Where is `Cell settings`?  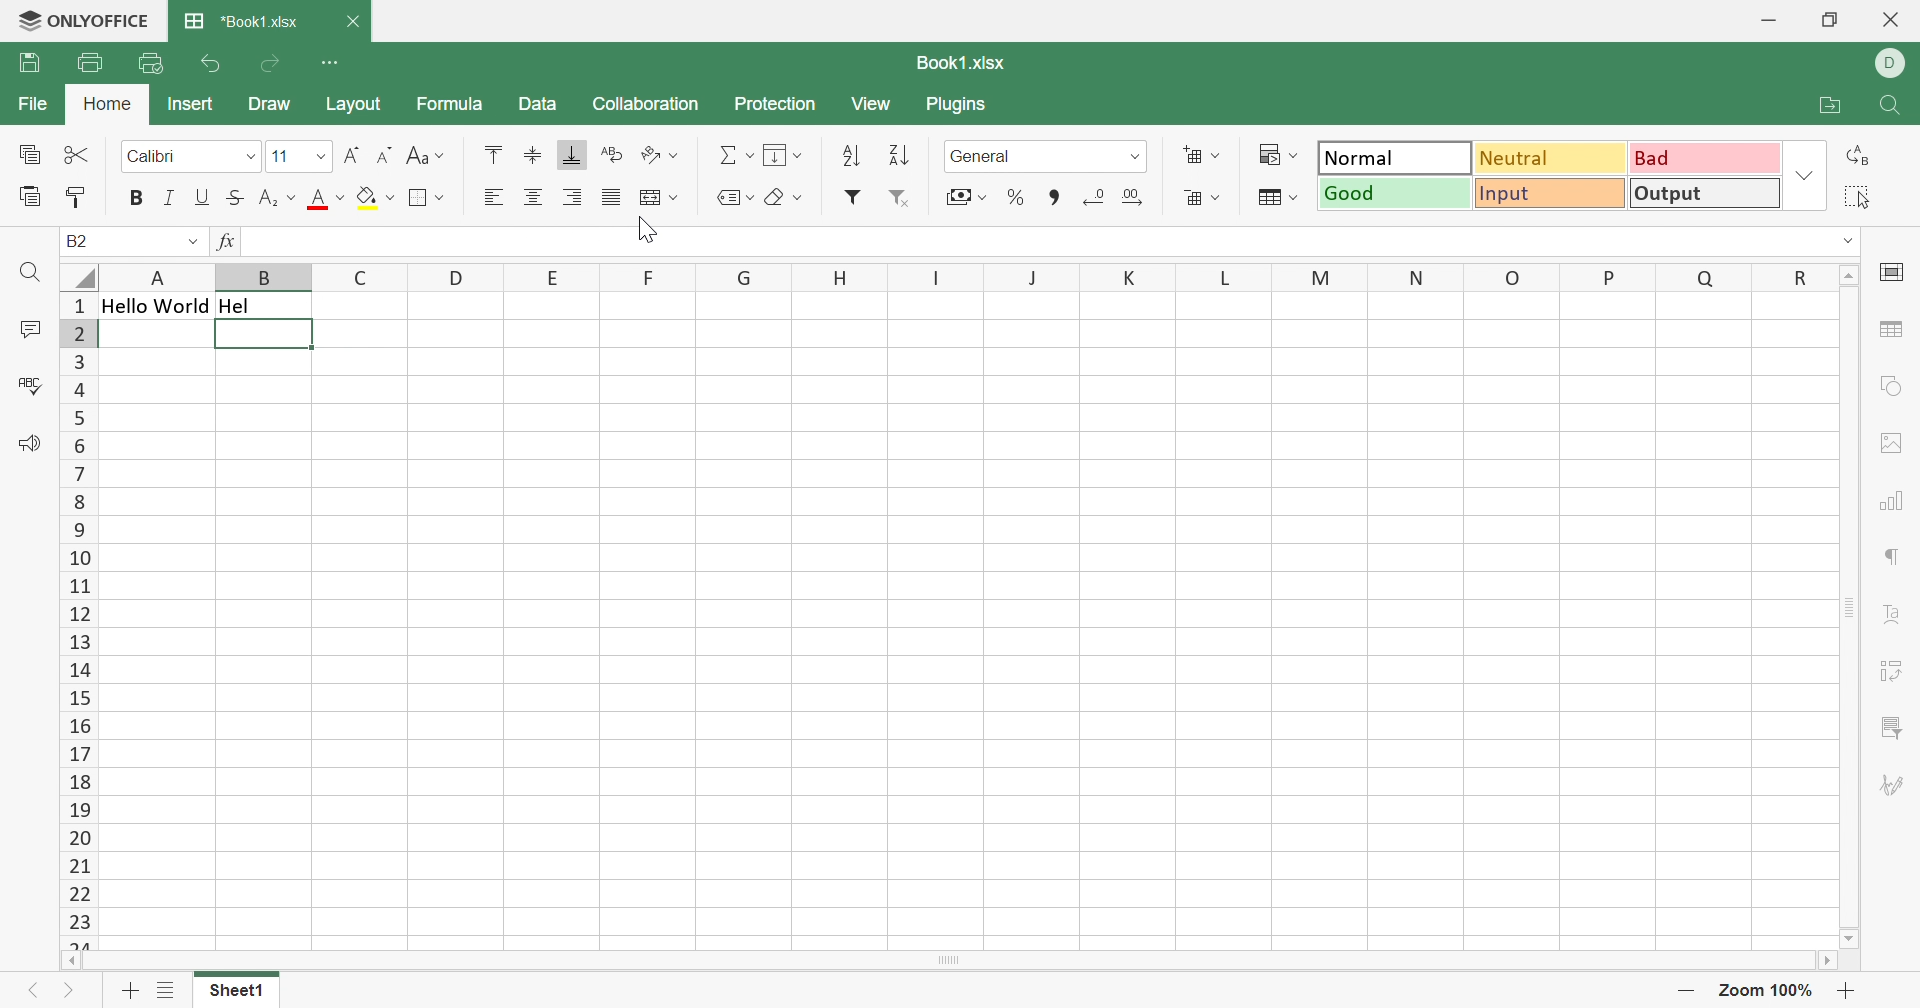 Cell settings is located at coordinates (1895, 271).